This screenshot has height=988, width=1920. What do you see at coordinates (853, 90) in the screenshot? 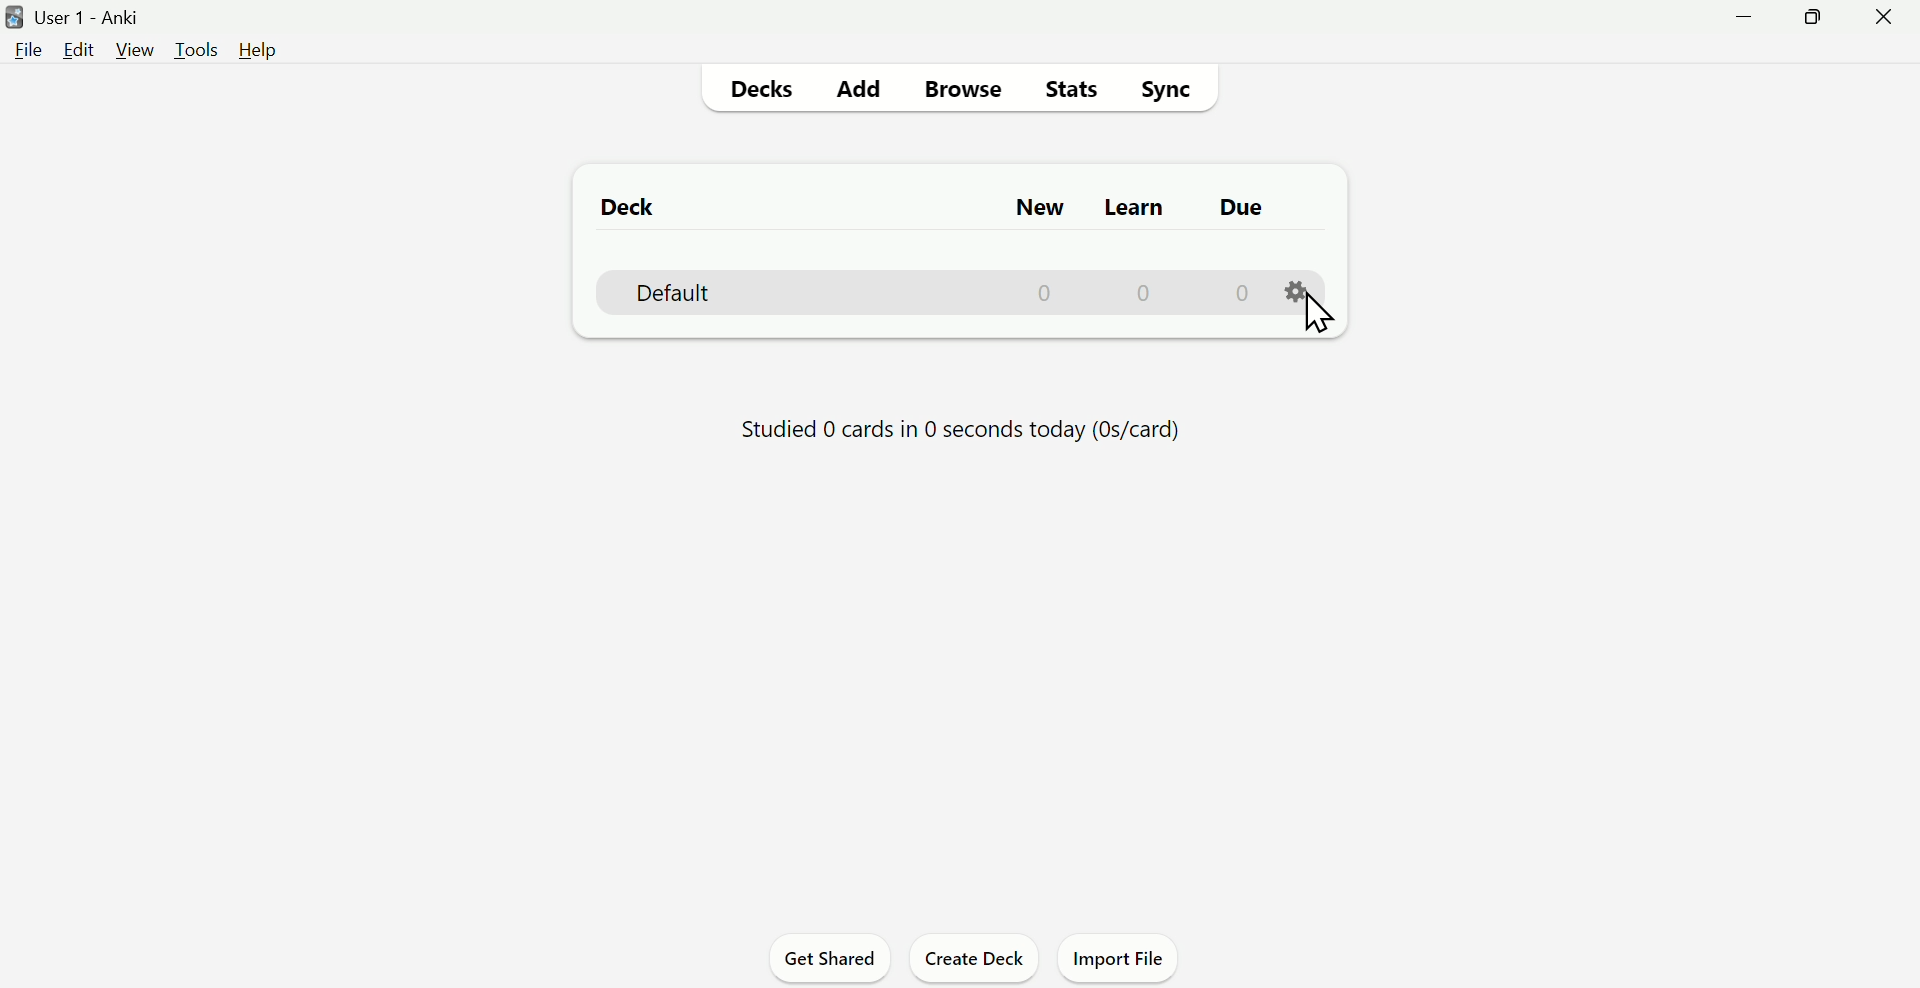
I see `Add` at bounding box center [853, 90].